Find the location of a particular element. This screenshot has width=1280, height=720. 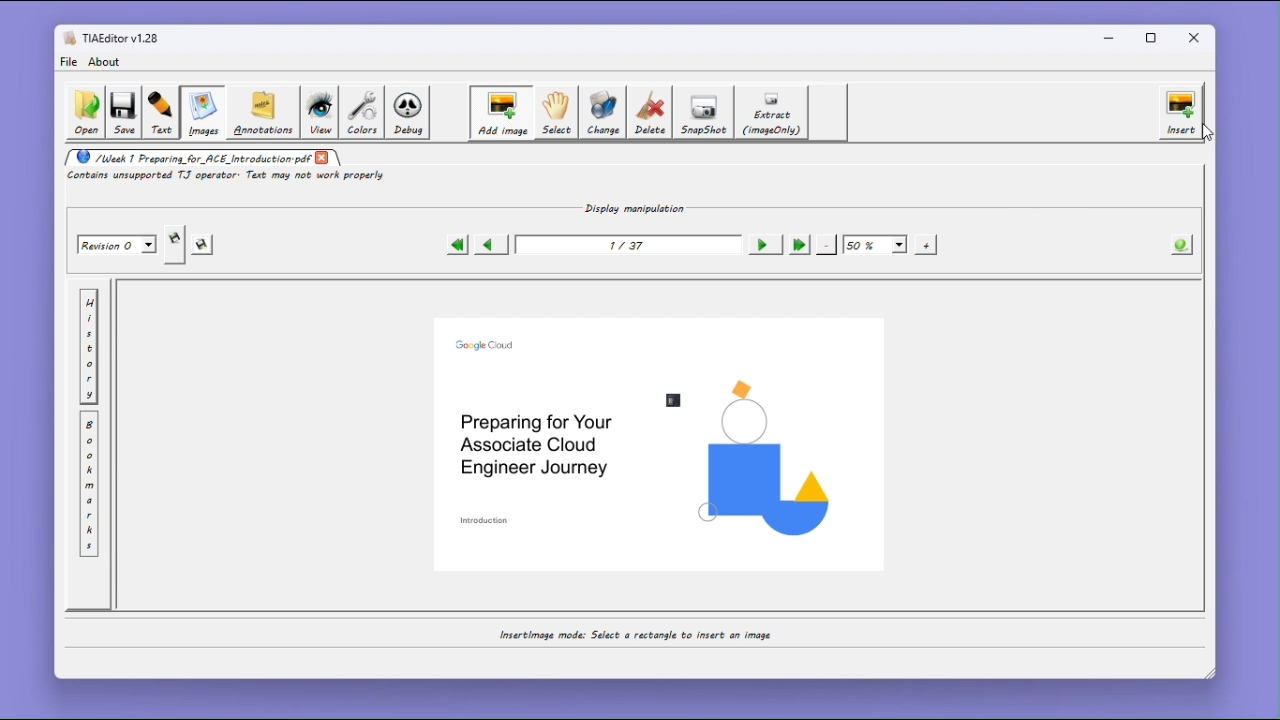

SnapShot is located at coordinates (706, 113).